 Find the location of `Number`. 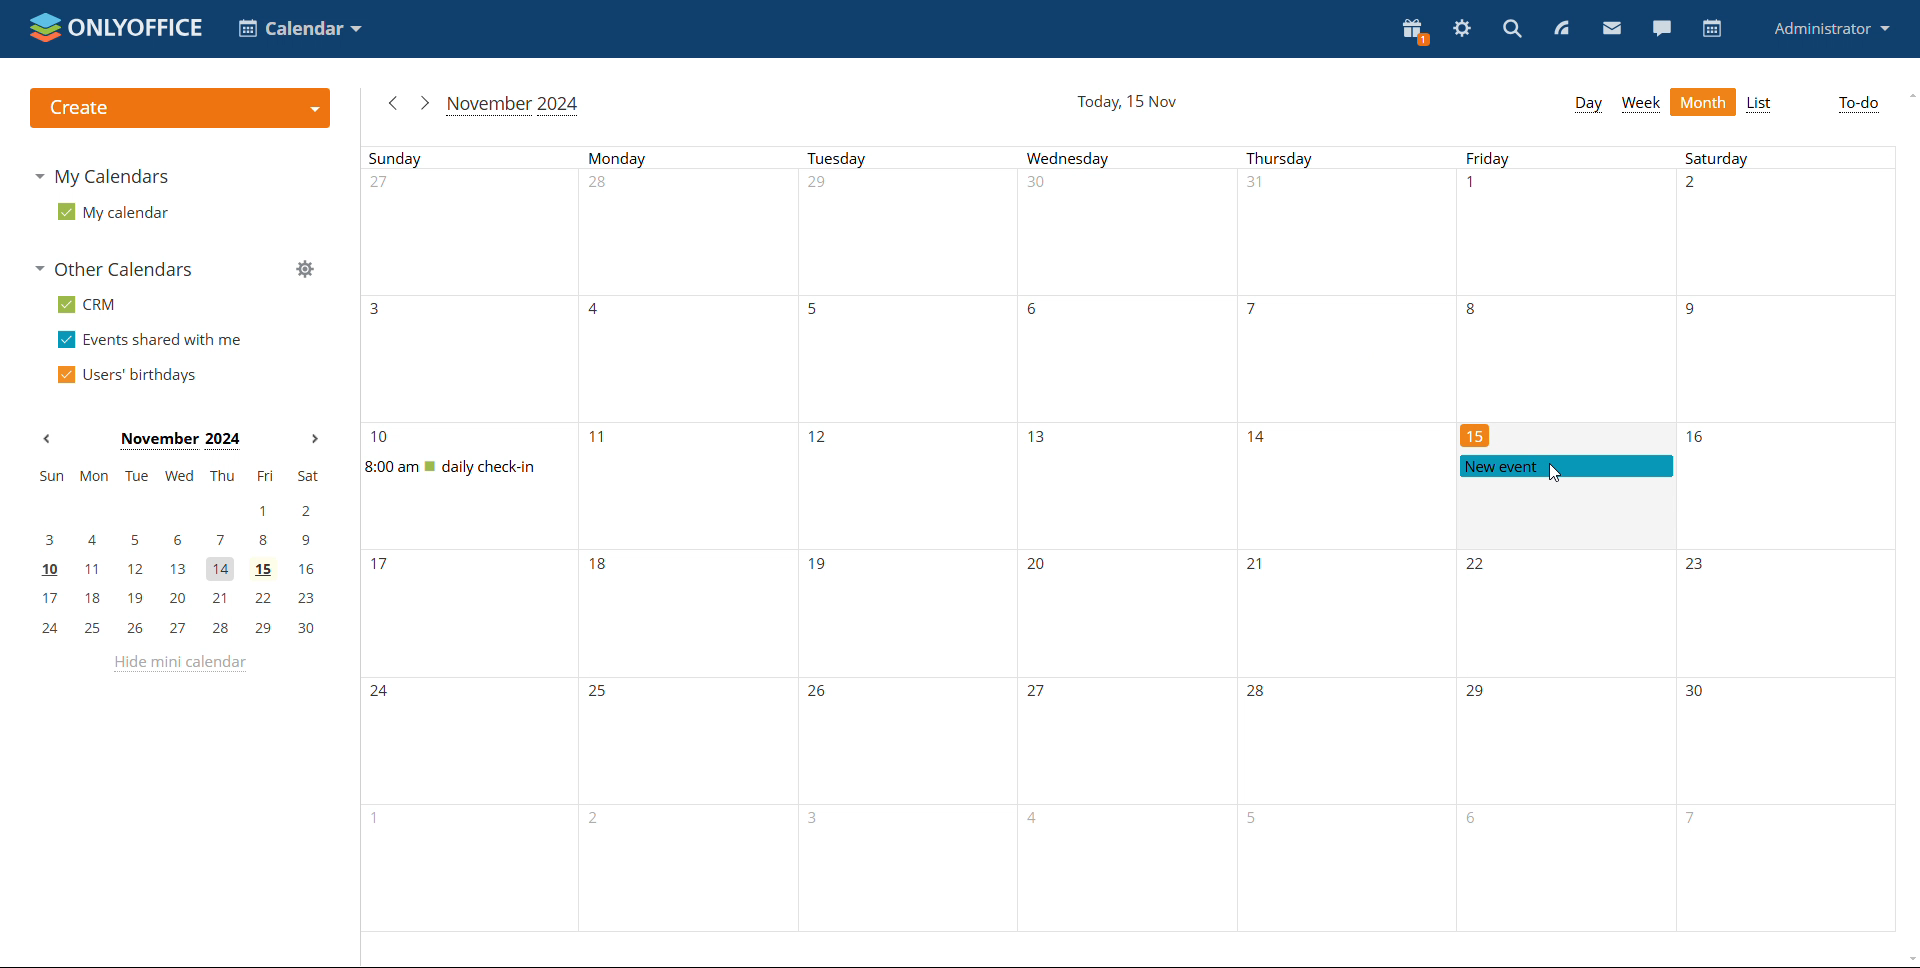

Number is located at coordinates (596, 436).